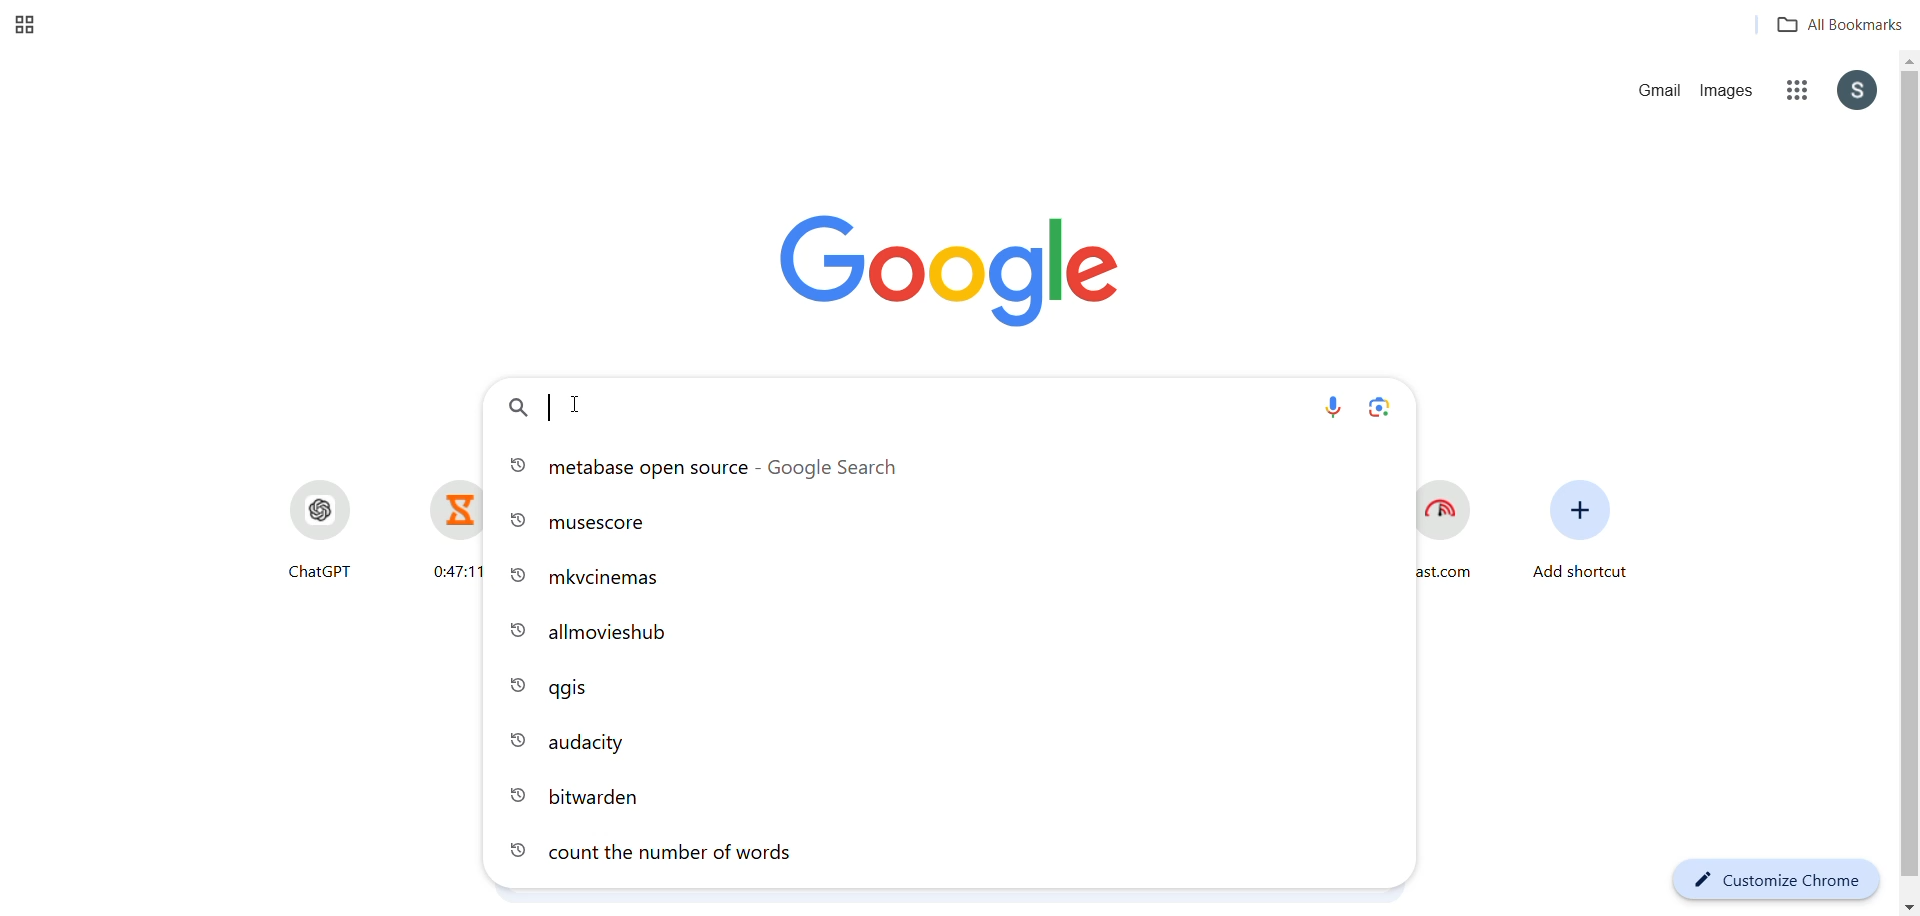 The width and height of the screenshot is (1920, 916). What do you see at coordinates (1907, 484) in the screenshot?
I see `scroll bar` at bounding box center [1907, 484].